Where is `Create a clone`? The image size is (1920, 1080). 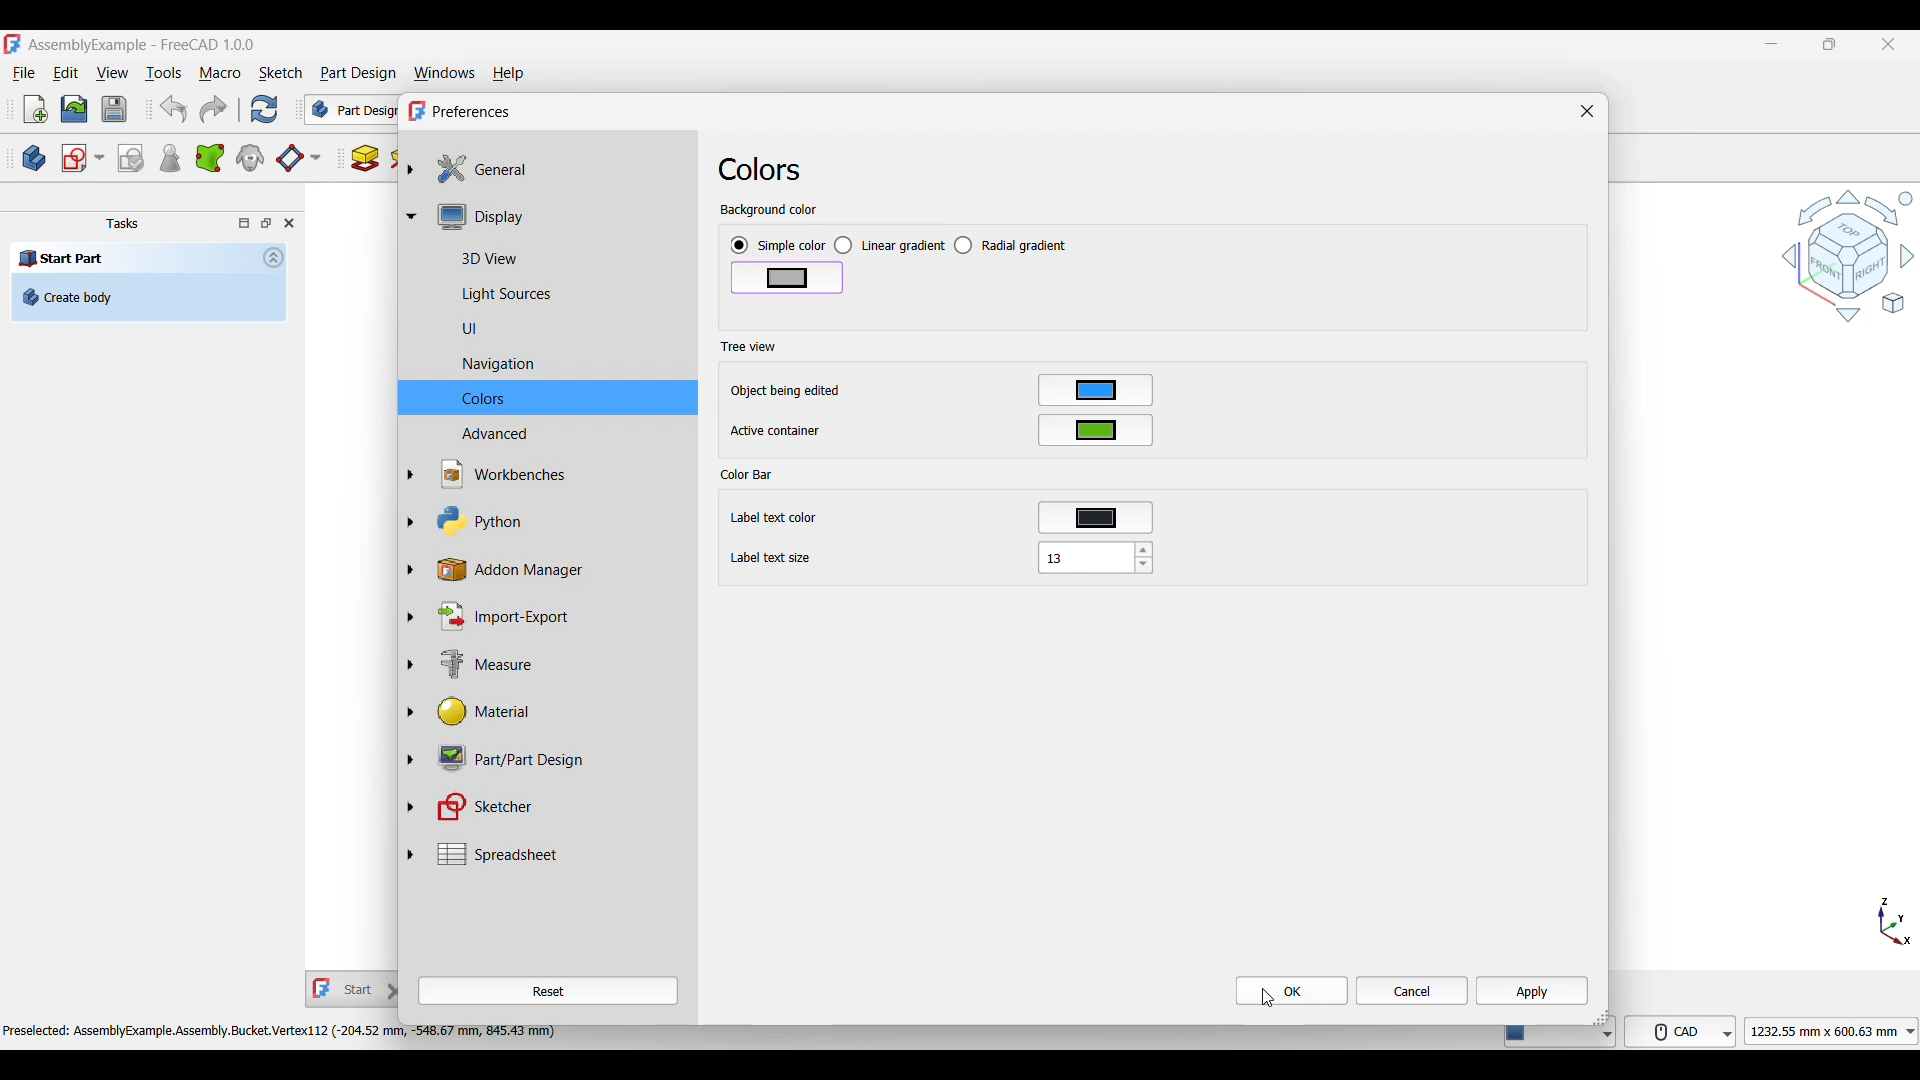 Create a clone is located at coordinates (251, 157).